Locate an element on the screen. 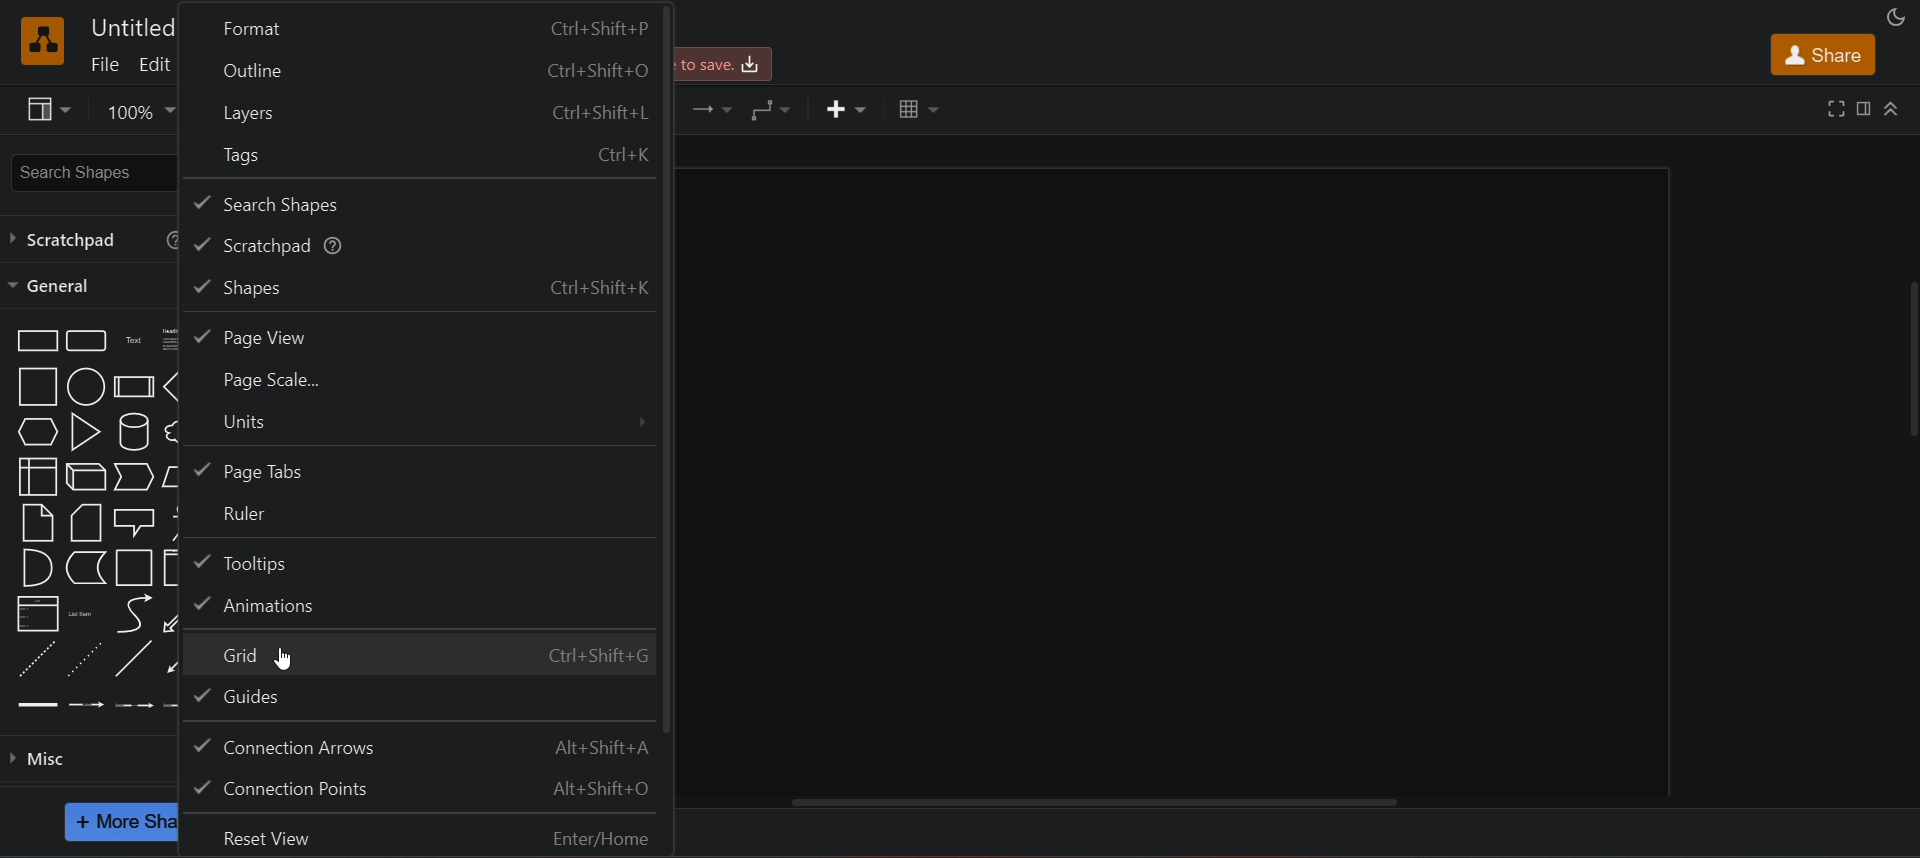 This screenshot has width=1920, height=858. cirsle is located at coordinates (85, 385).